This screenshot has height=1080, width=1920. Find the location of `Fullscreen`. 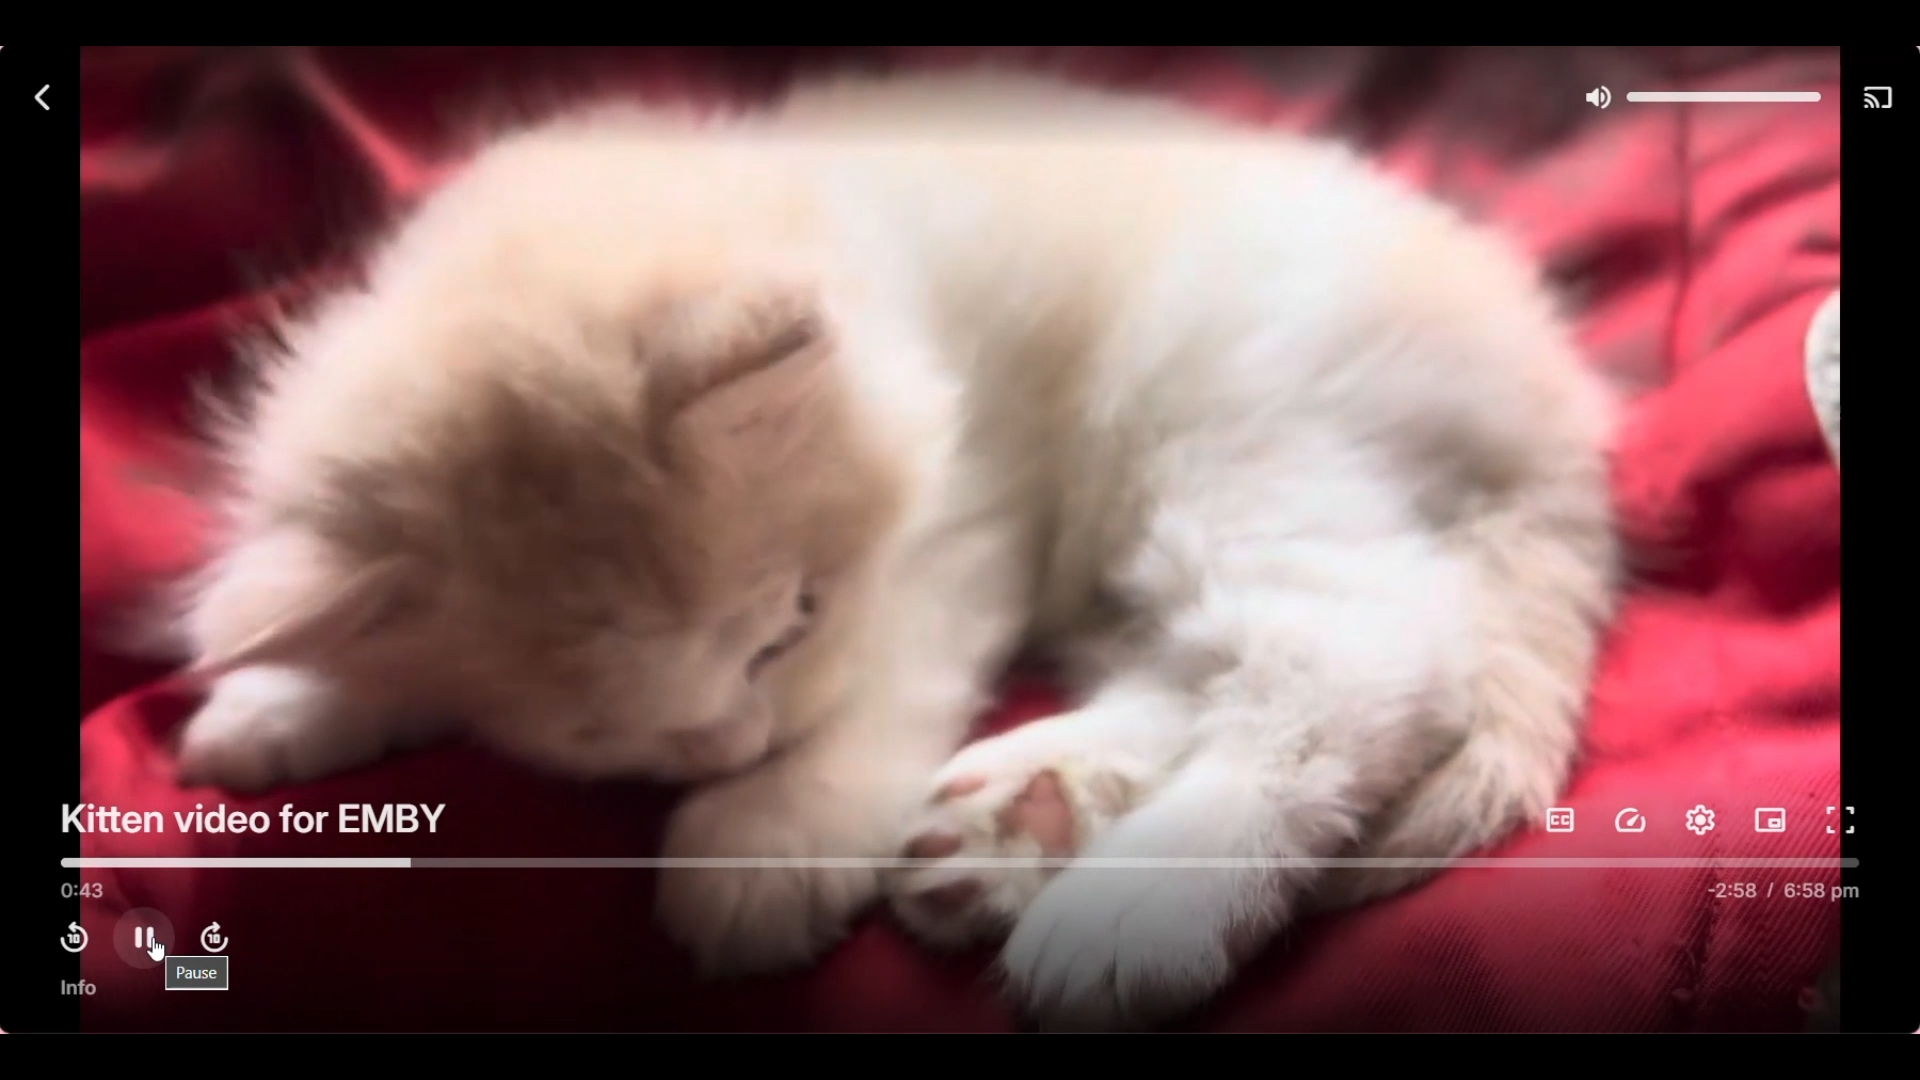

Fullscreen is located at coordinates (1840, 821).